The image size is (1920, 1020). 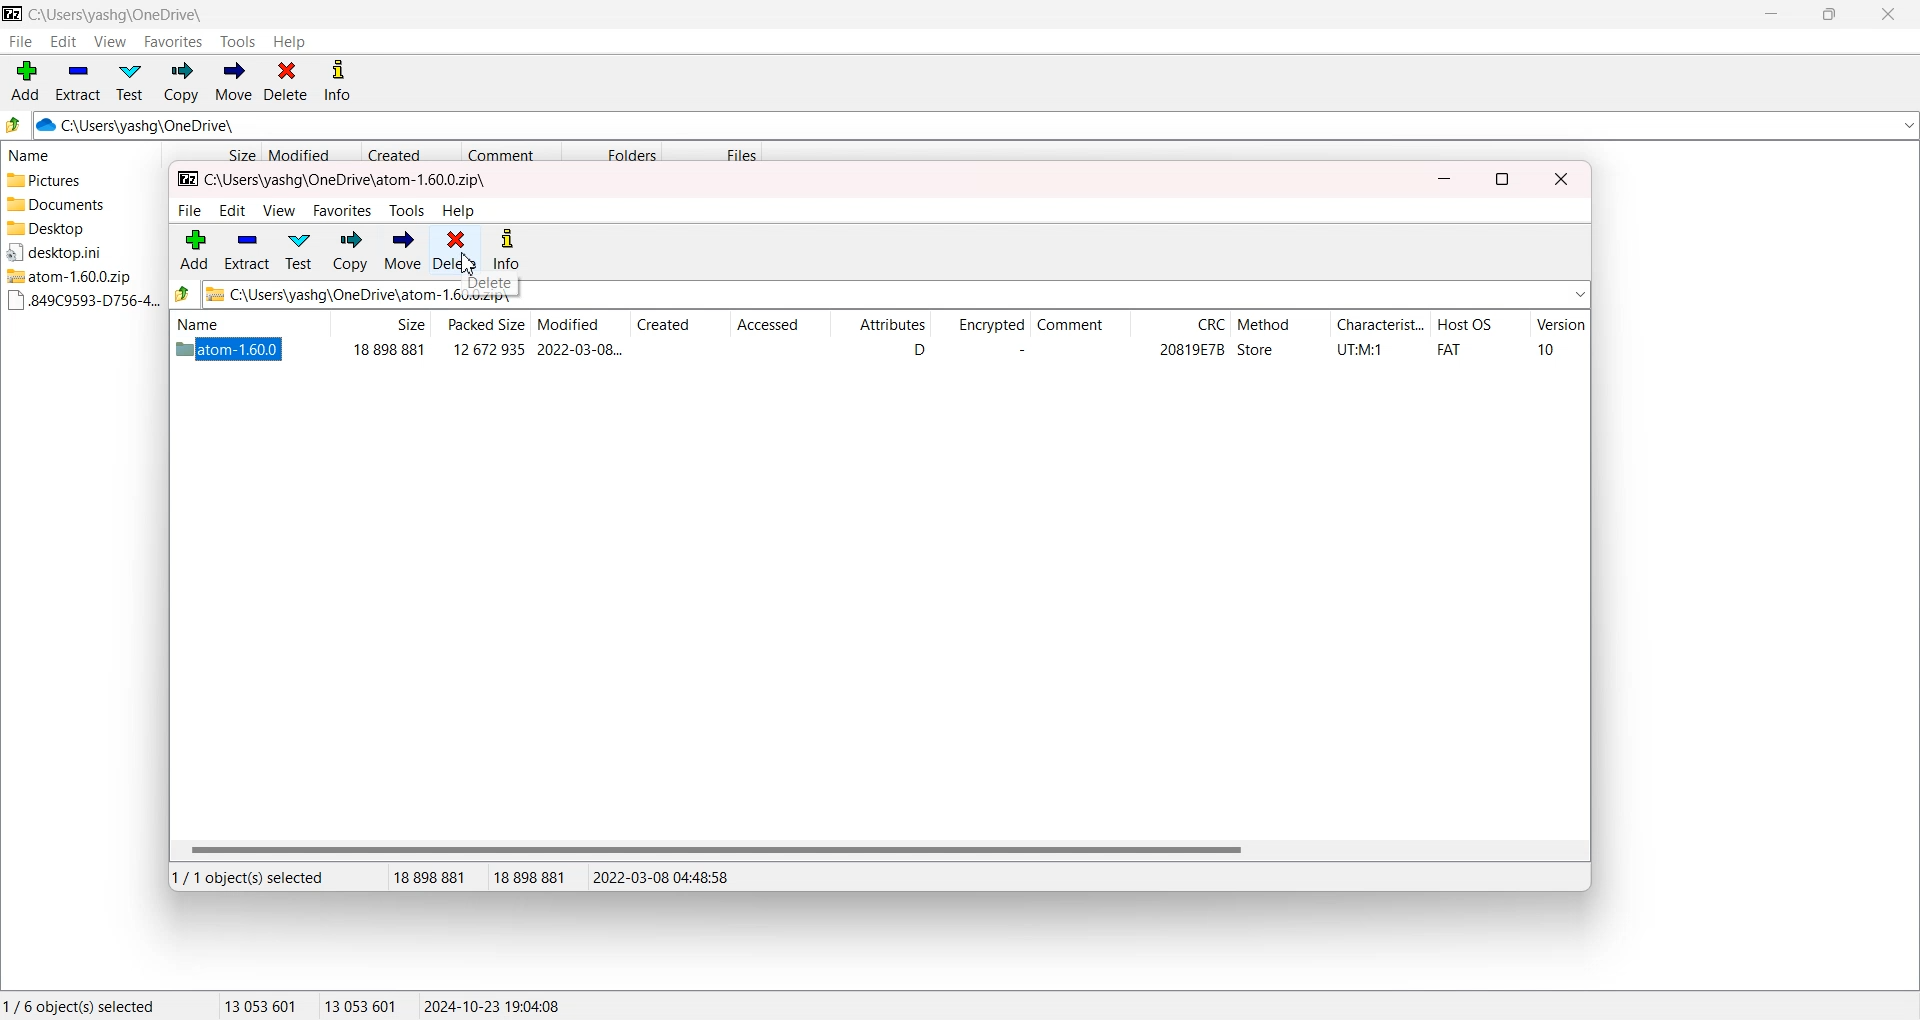 I want to click on move, so click(x=402, y=251).